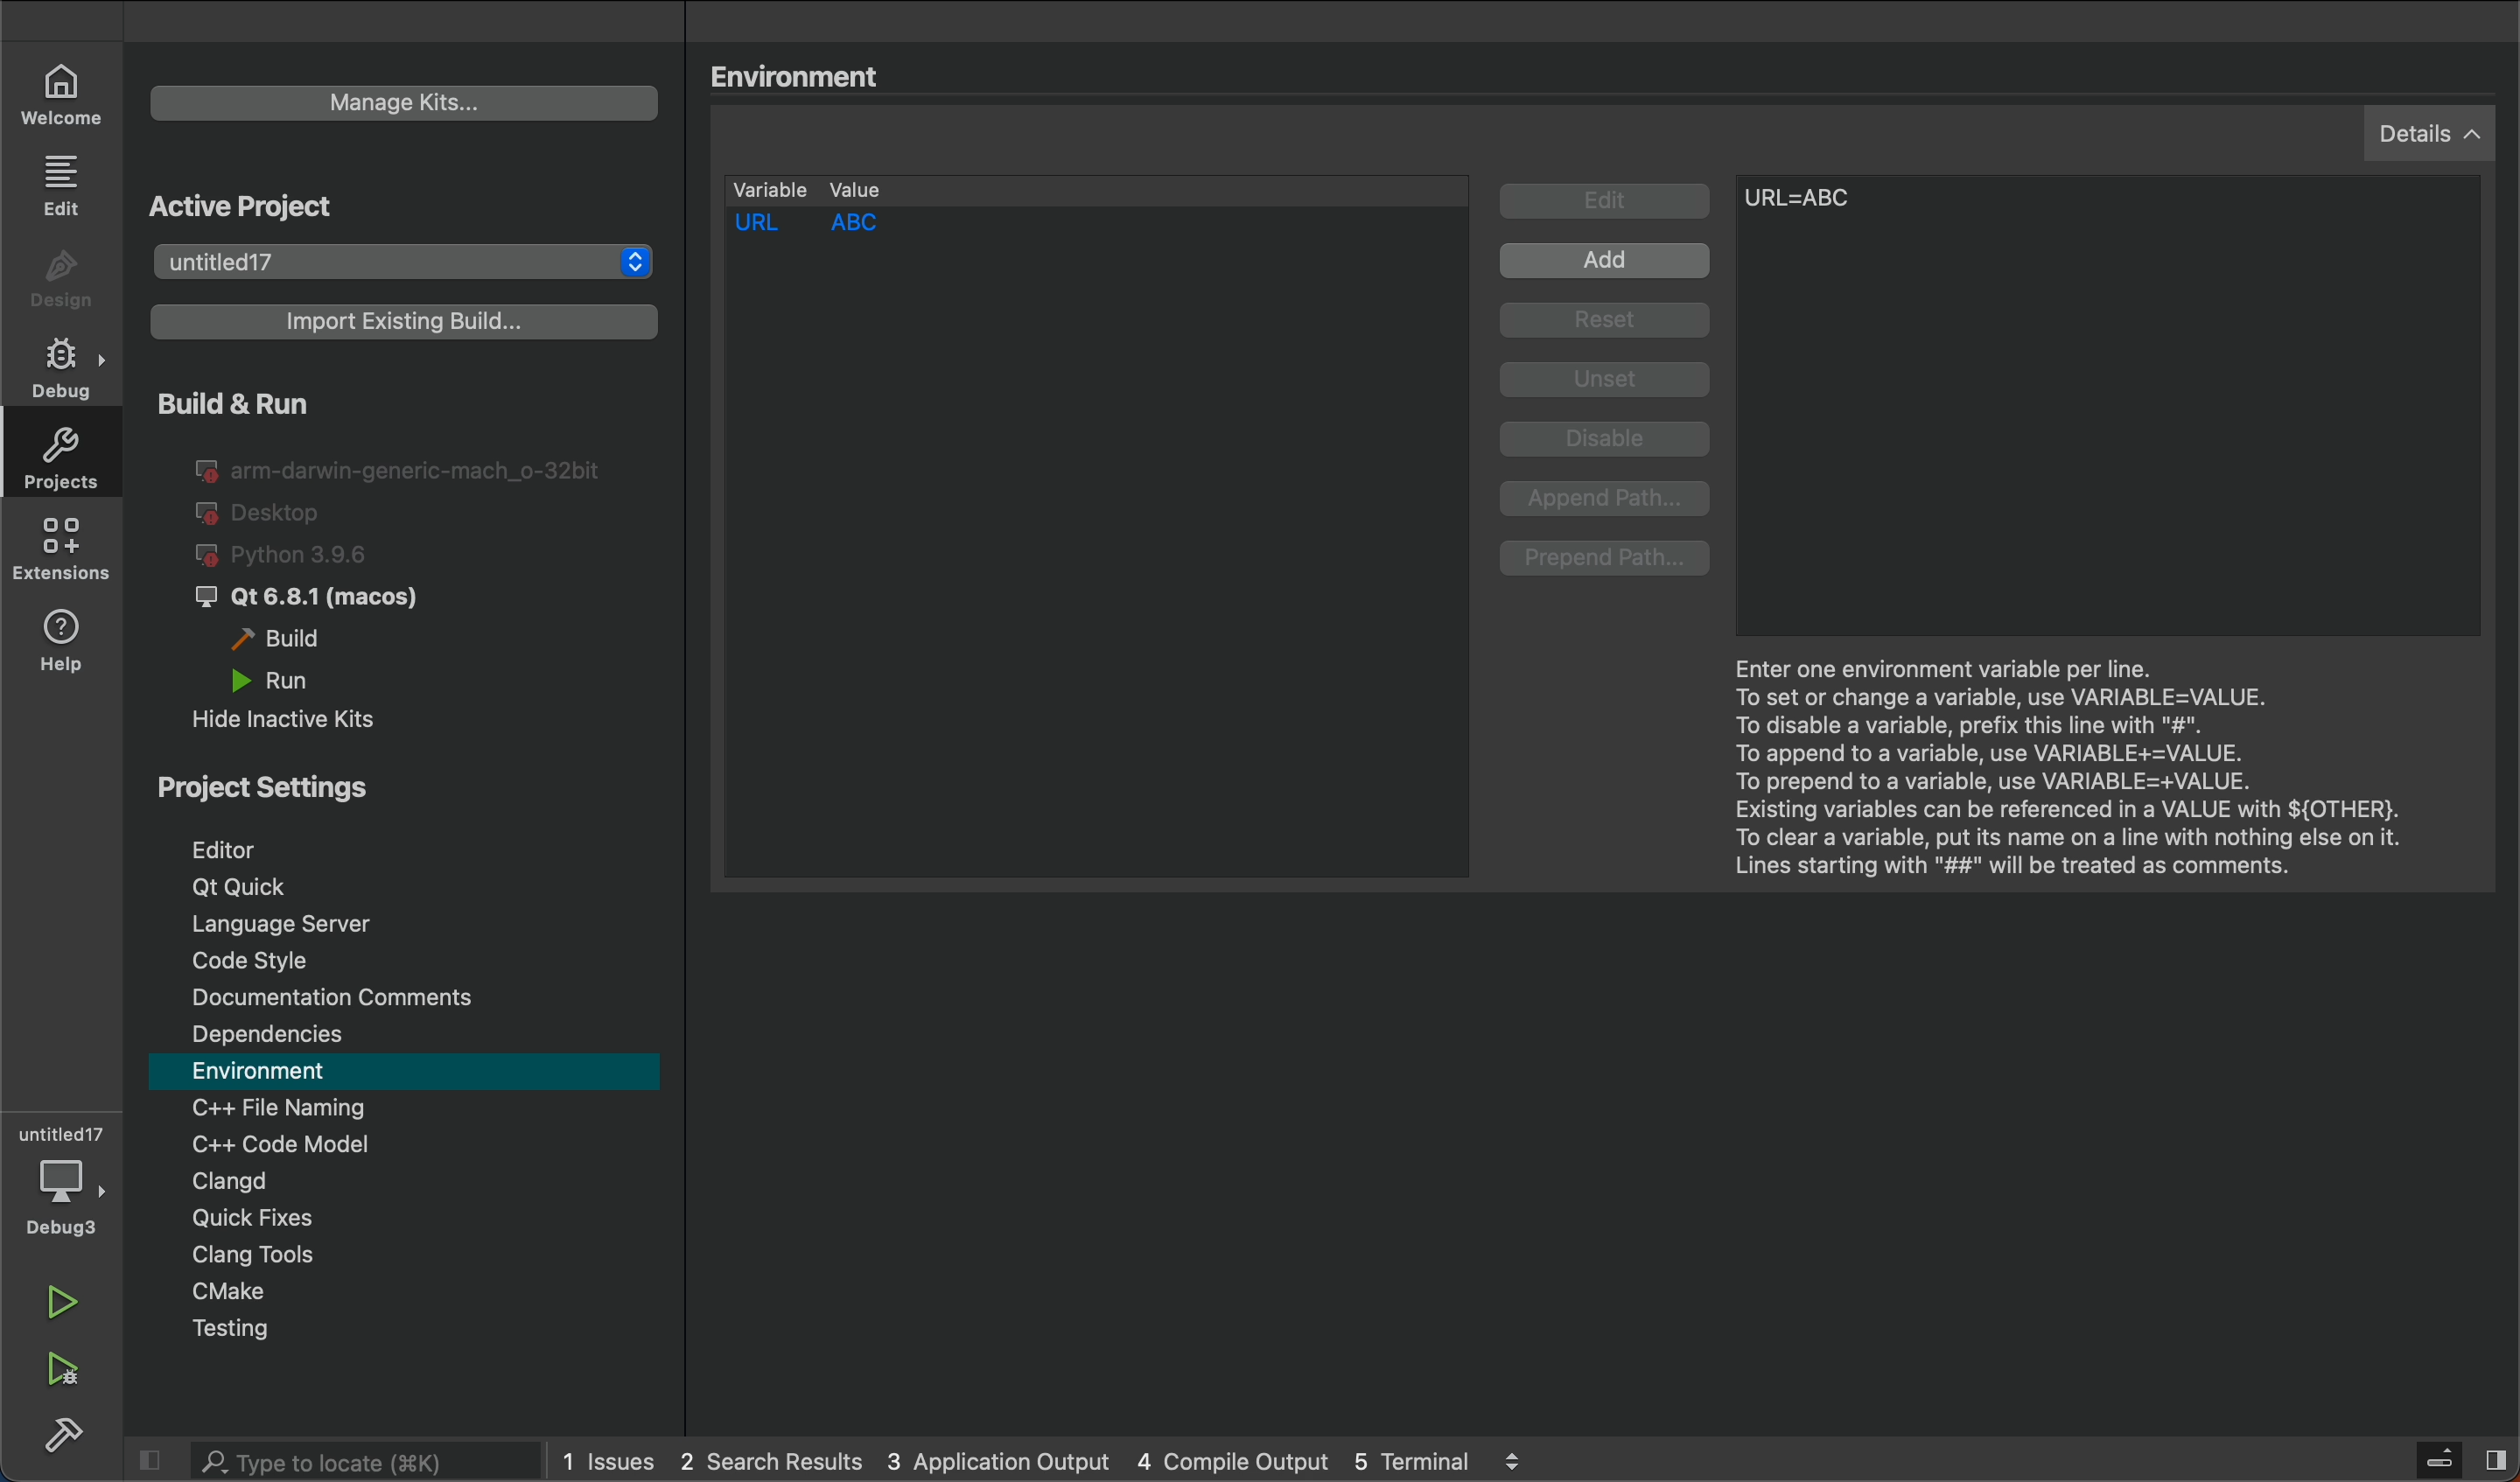  I want to click on Edit, so click(1608, 203).